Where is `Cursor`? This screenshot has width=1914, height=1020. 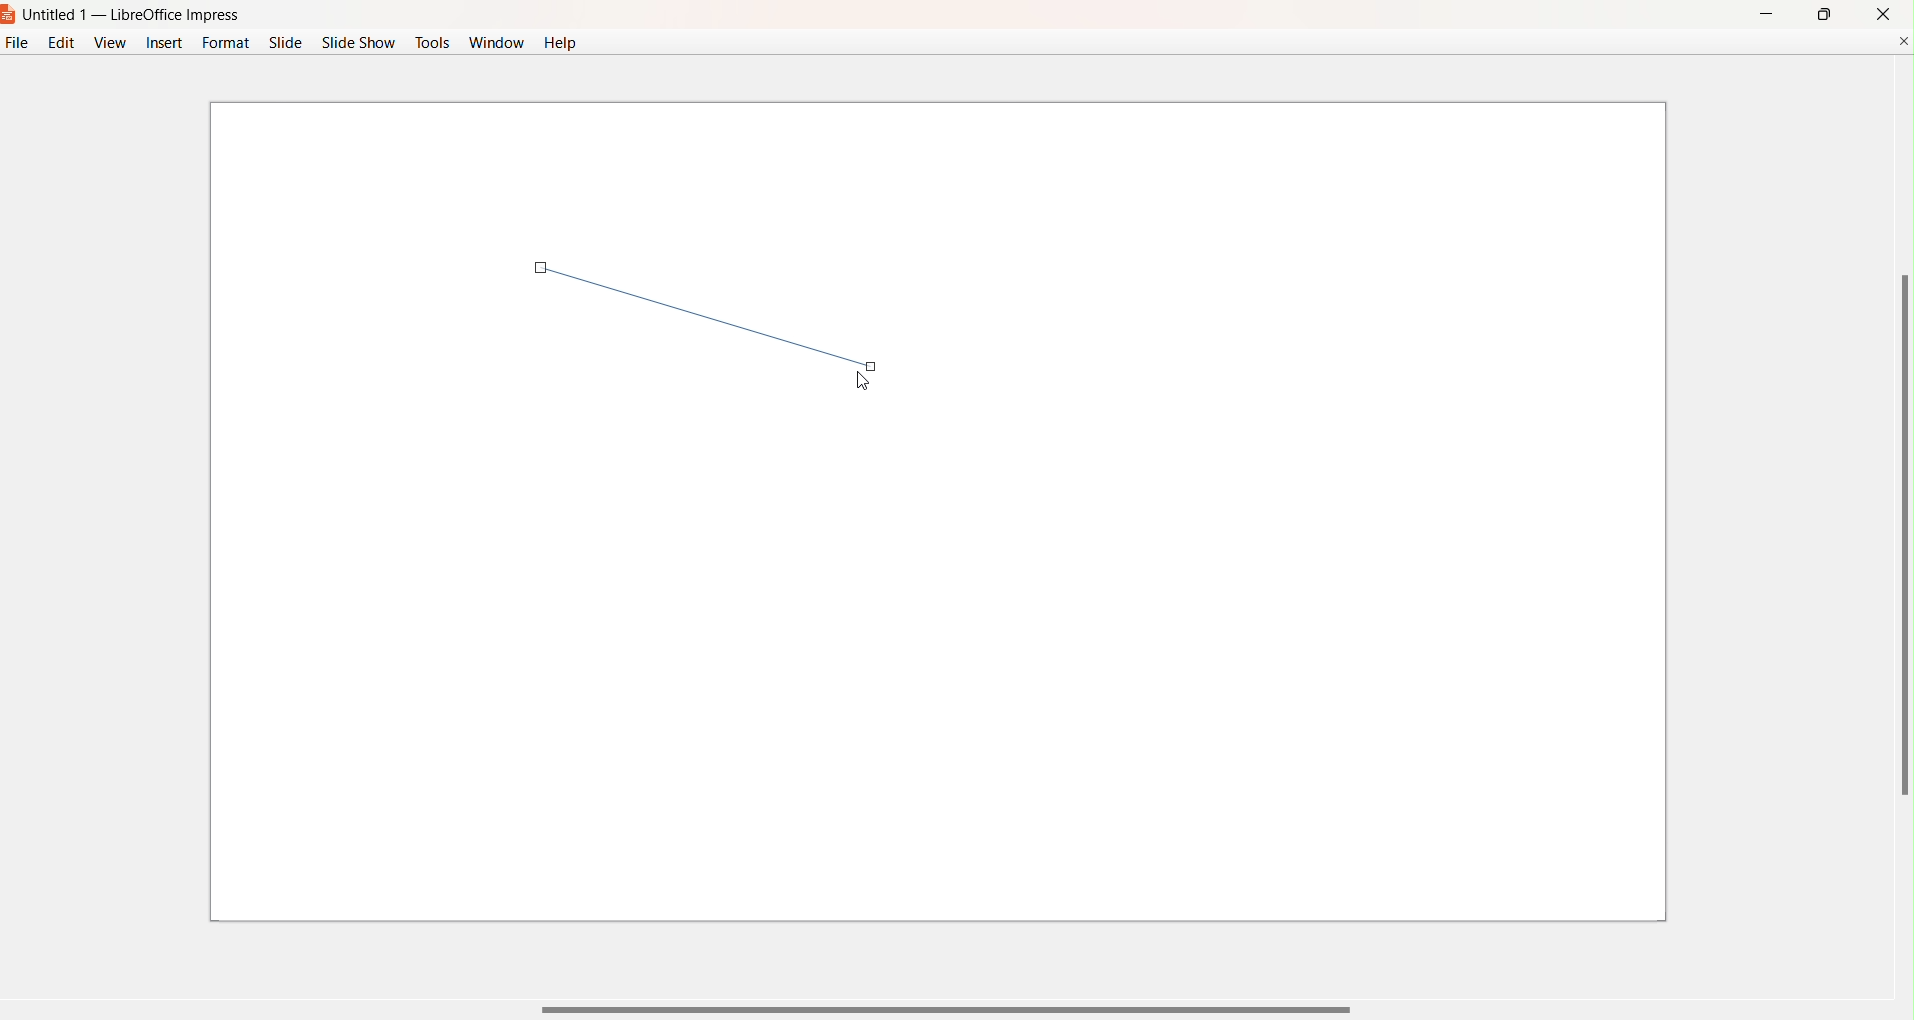 Cursor is located at coordinates (872, 381).